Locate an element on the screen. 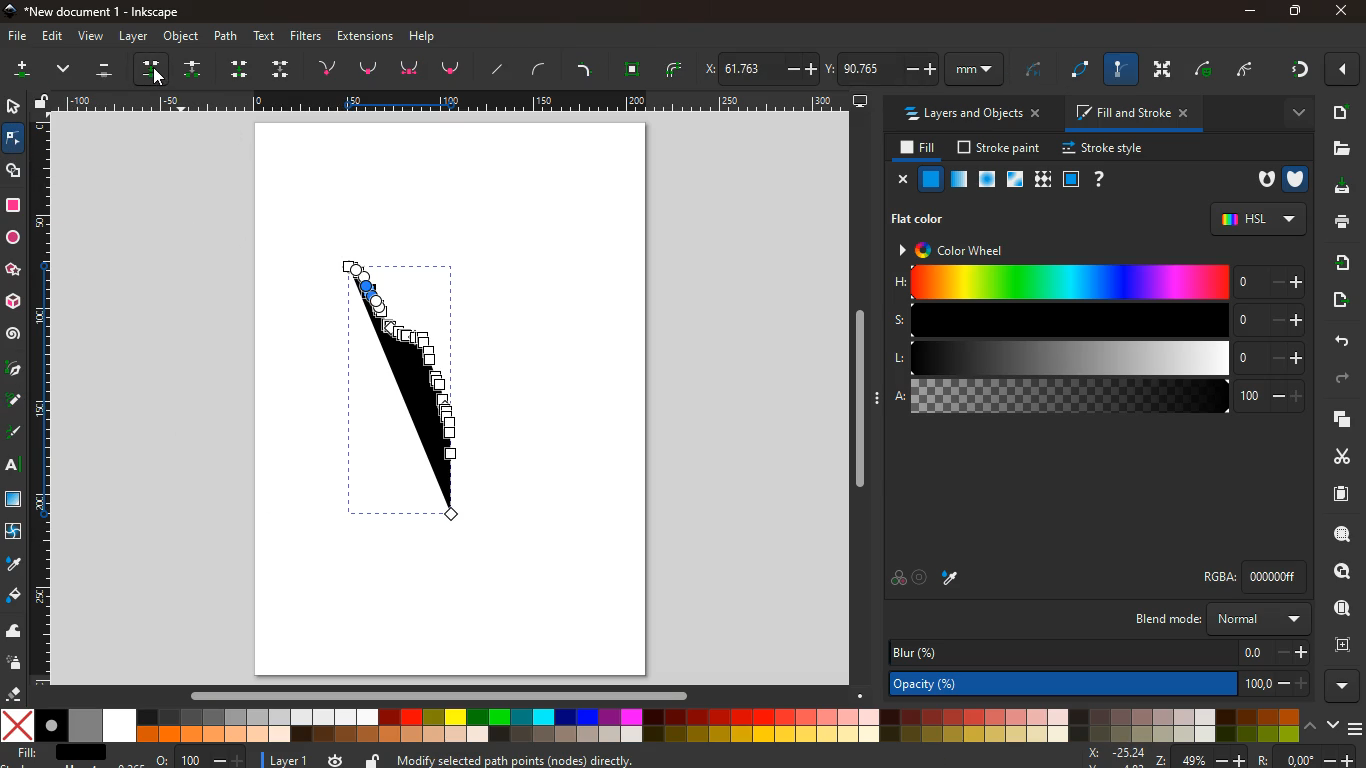 The image size is (1366, 768). receive is located at coordinates (1337, 263).